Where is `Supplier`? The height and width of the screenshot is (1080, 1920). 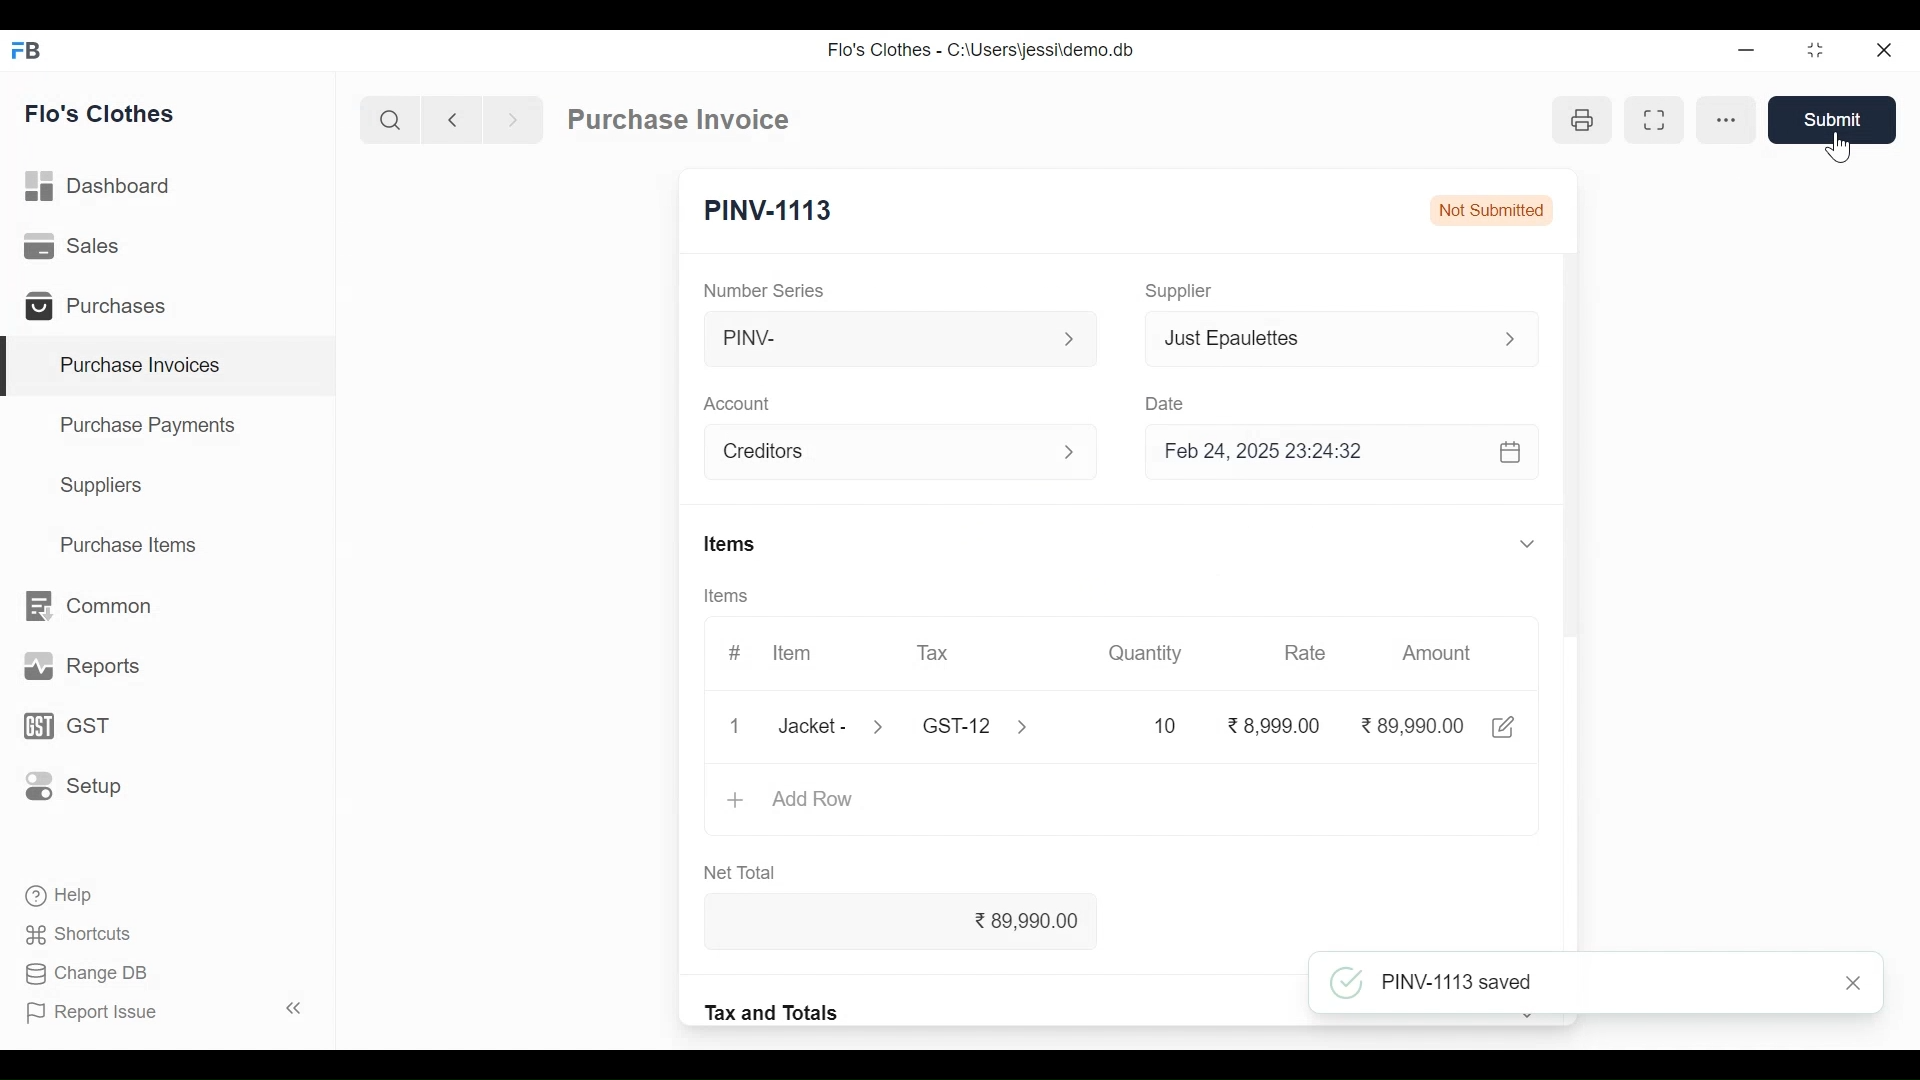
Supplier is located at coordinates (1183, 292).